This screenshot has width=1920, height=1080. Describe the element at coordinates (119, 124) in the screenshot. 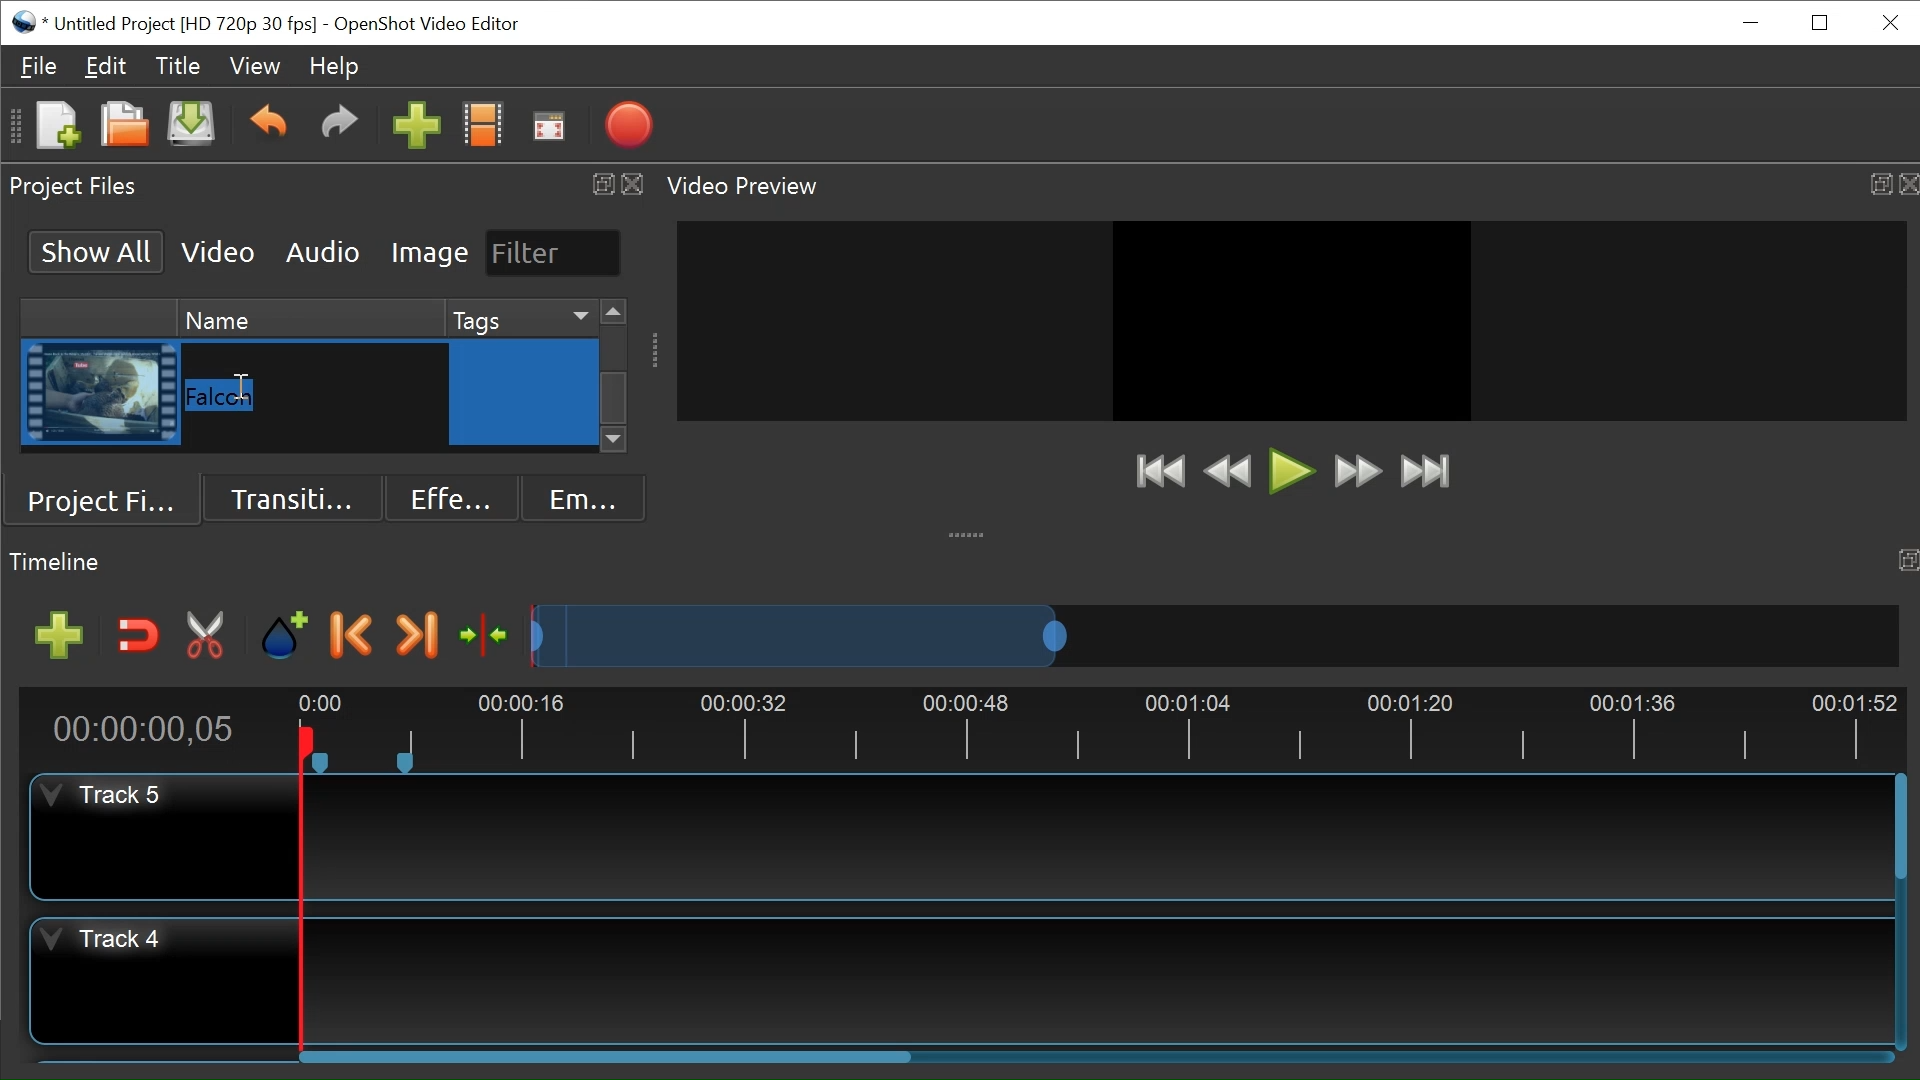

I see `Open Project` at that location.